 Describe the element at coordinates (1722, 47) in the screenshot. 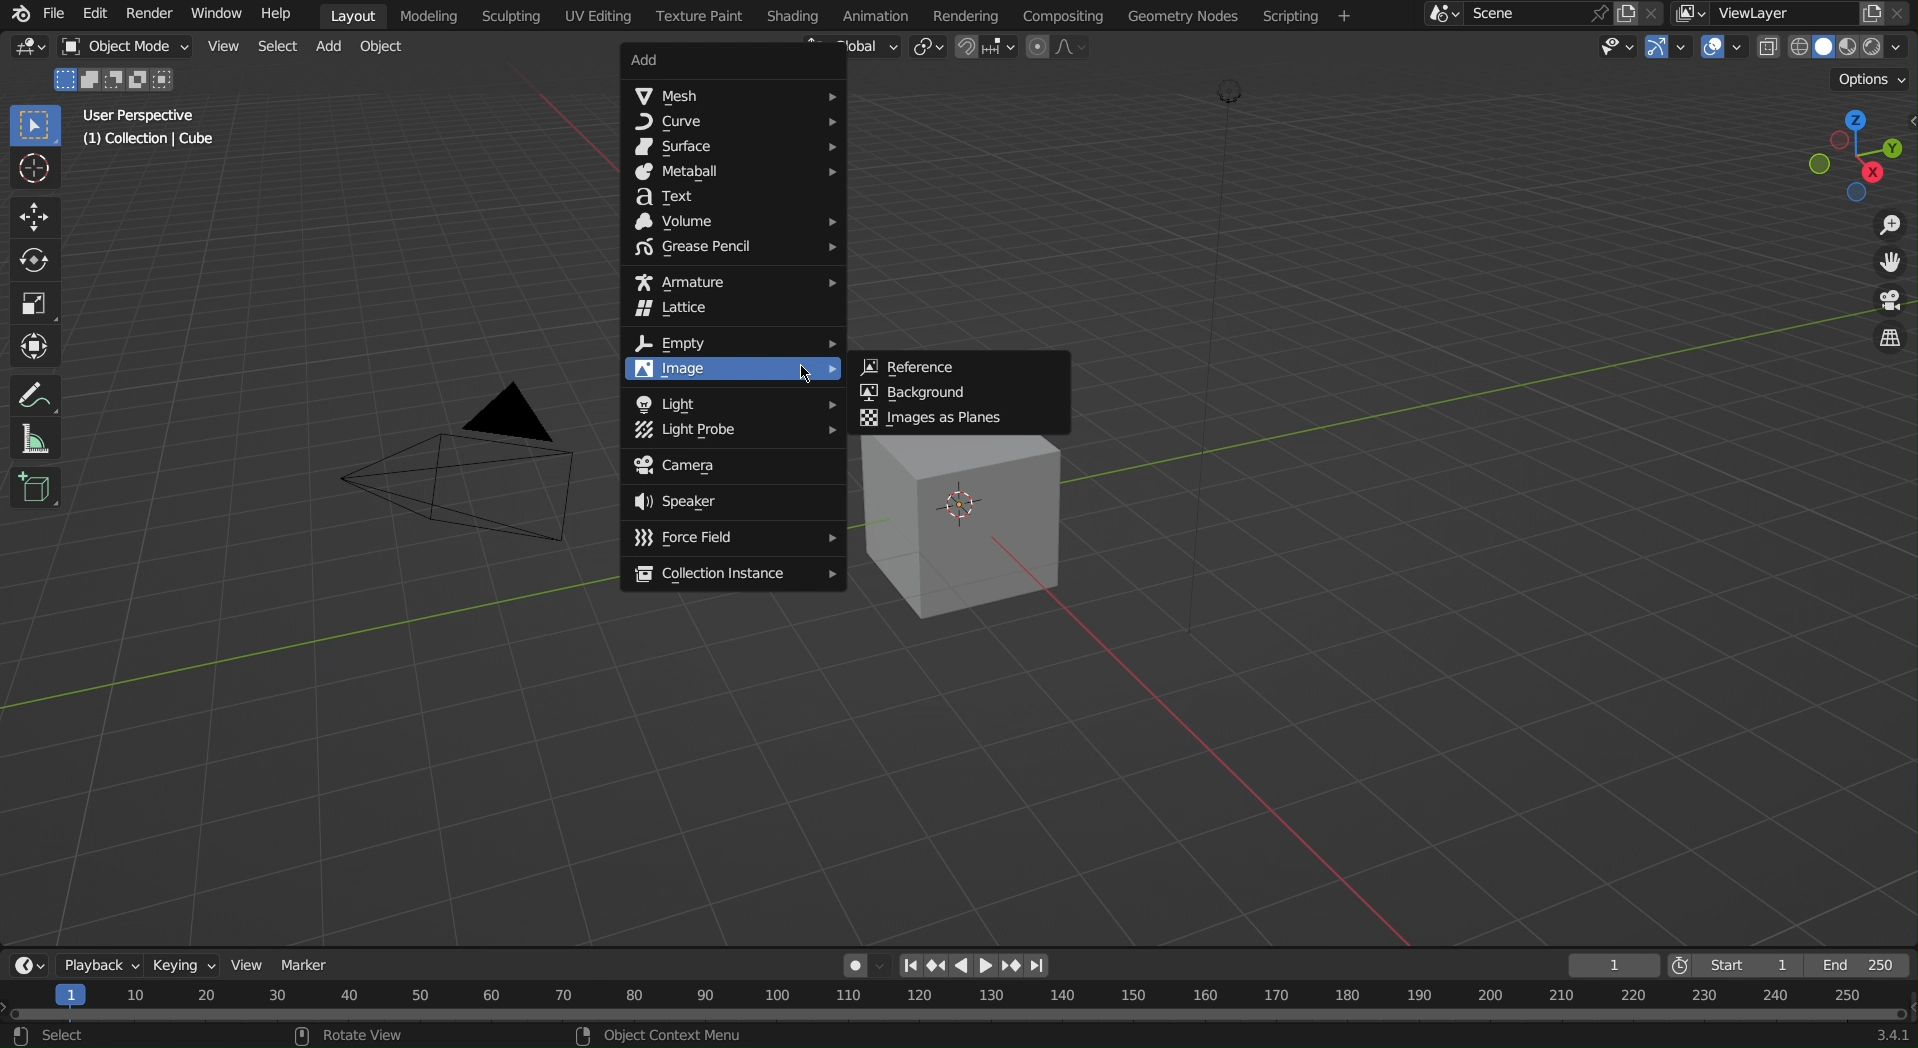

I see `Show Overlays` at that location.